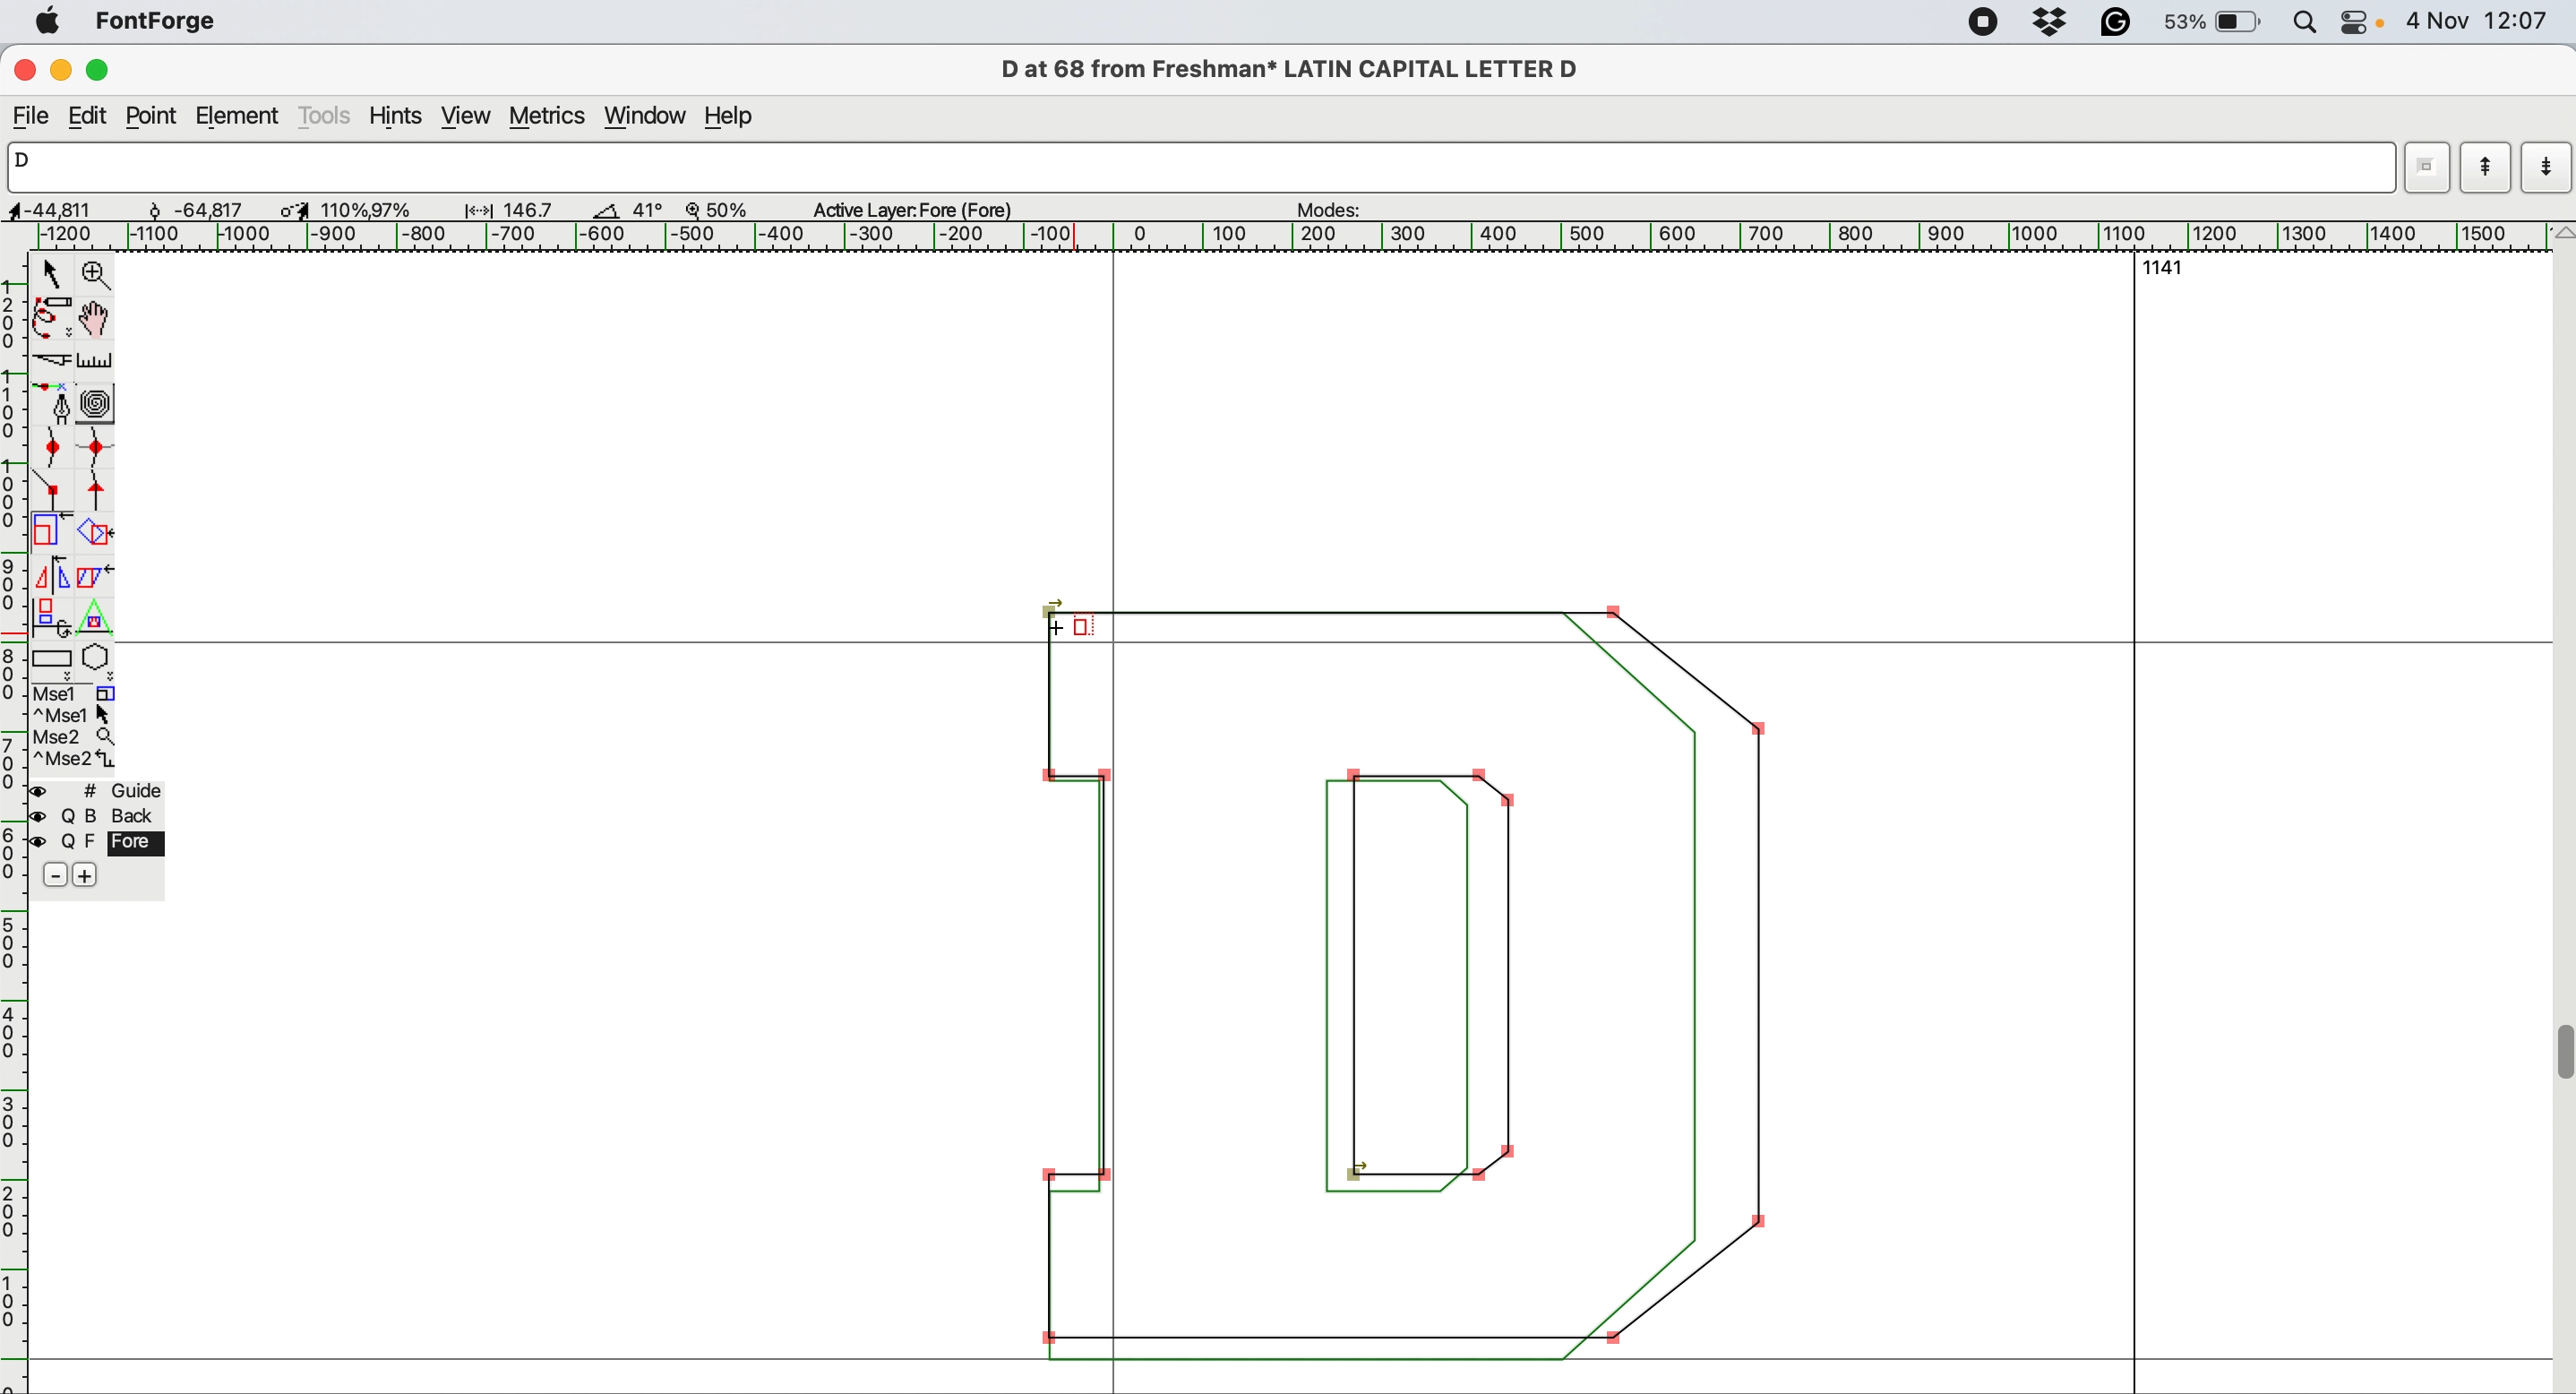 Image resolution: width=2576 pixels, height=1394 pixels. Describe the element at coordinates (1187, 167) in the screenshot. I see `D` at that location.